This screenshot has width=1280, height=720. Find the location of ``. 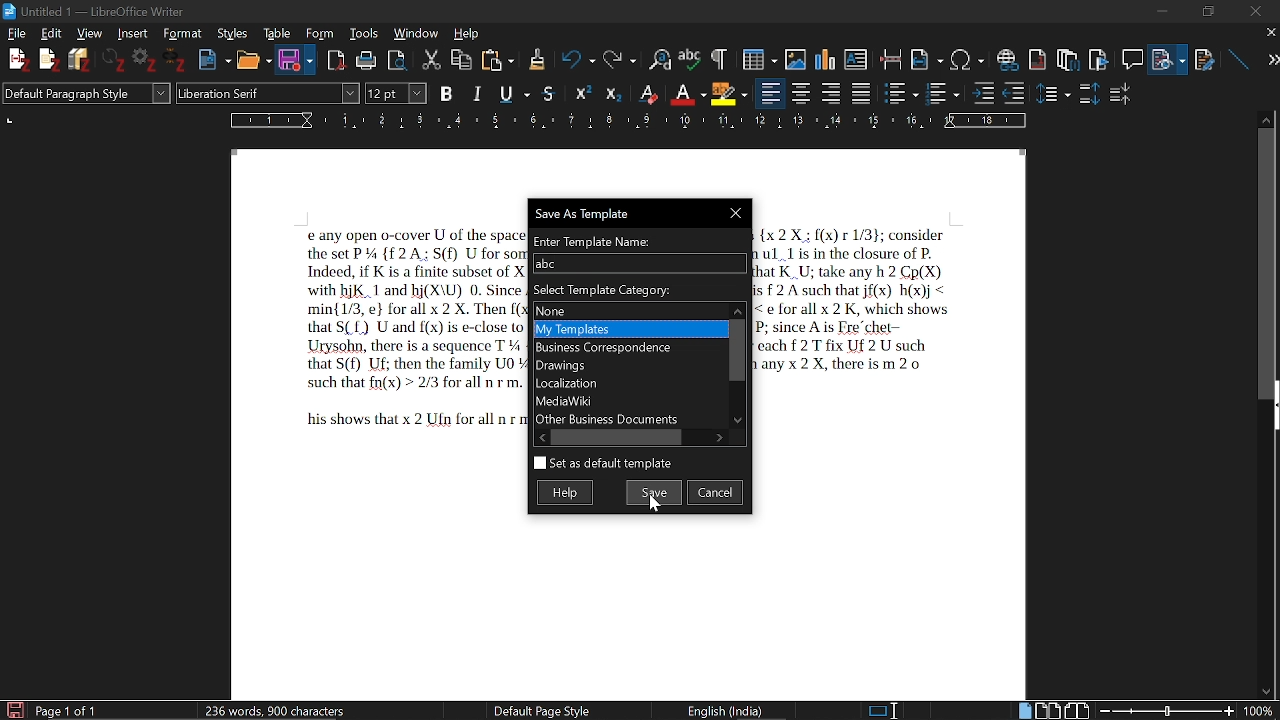

 is located at coordinates (983, 92).